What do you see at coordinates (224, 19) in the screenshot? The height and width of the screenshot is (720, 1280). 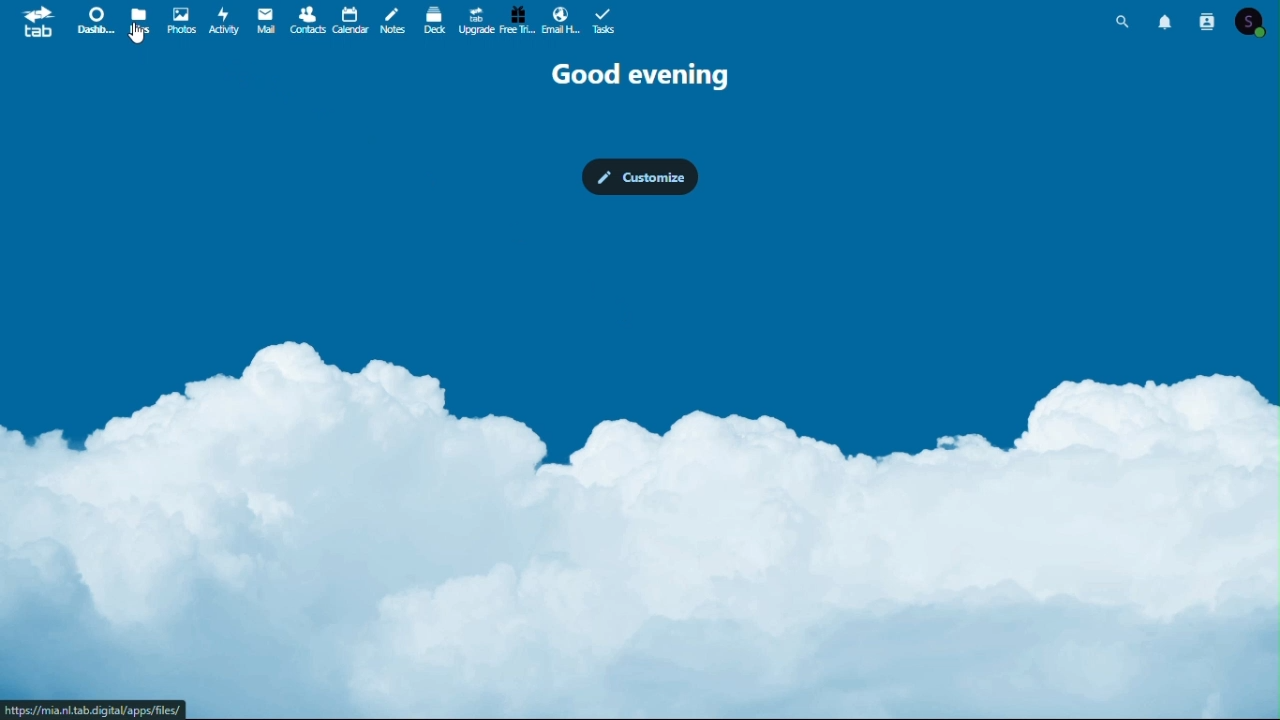 I see `activity` at bounding box center [224, 19].